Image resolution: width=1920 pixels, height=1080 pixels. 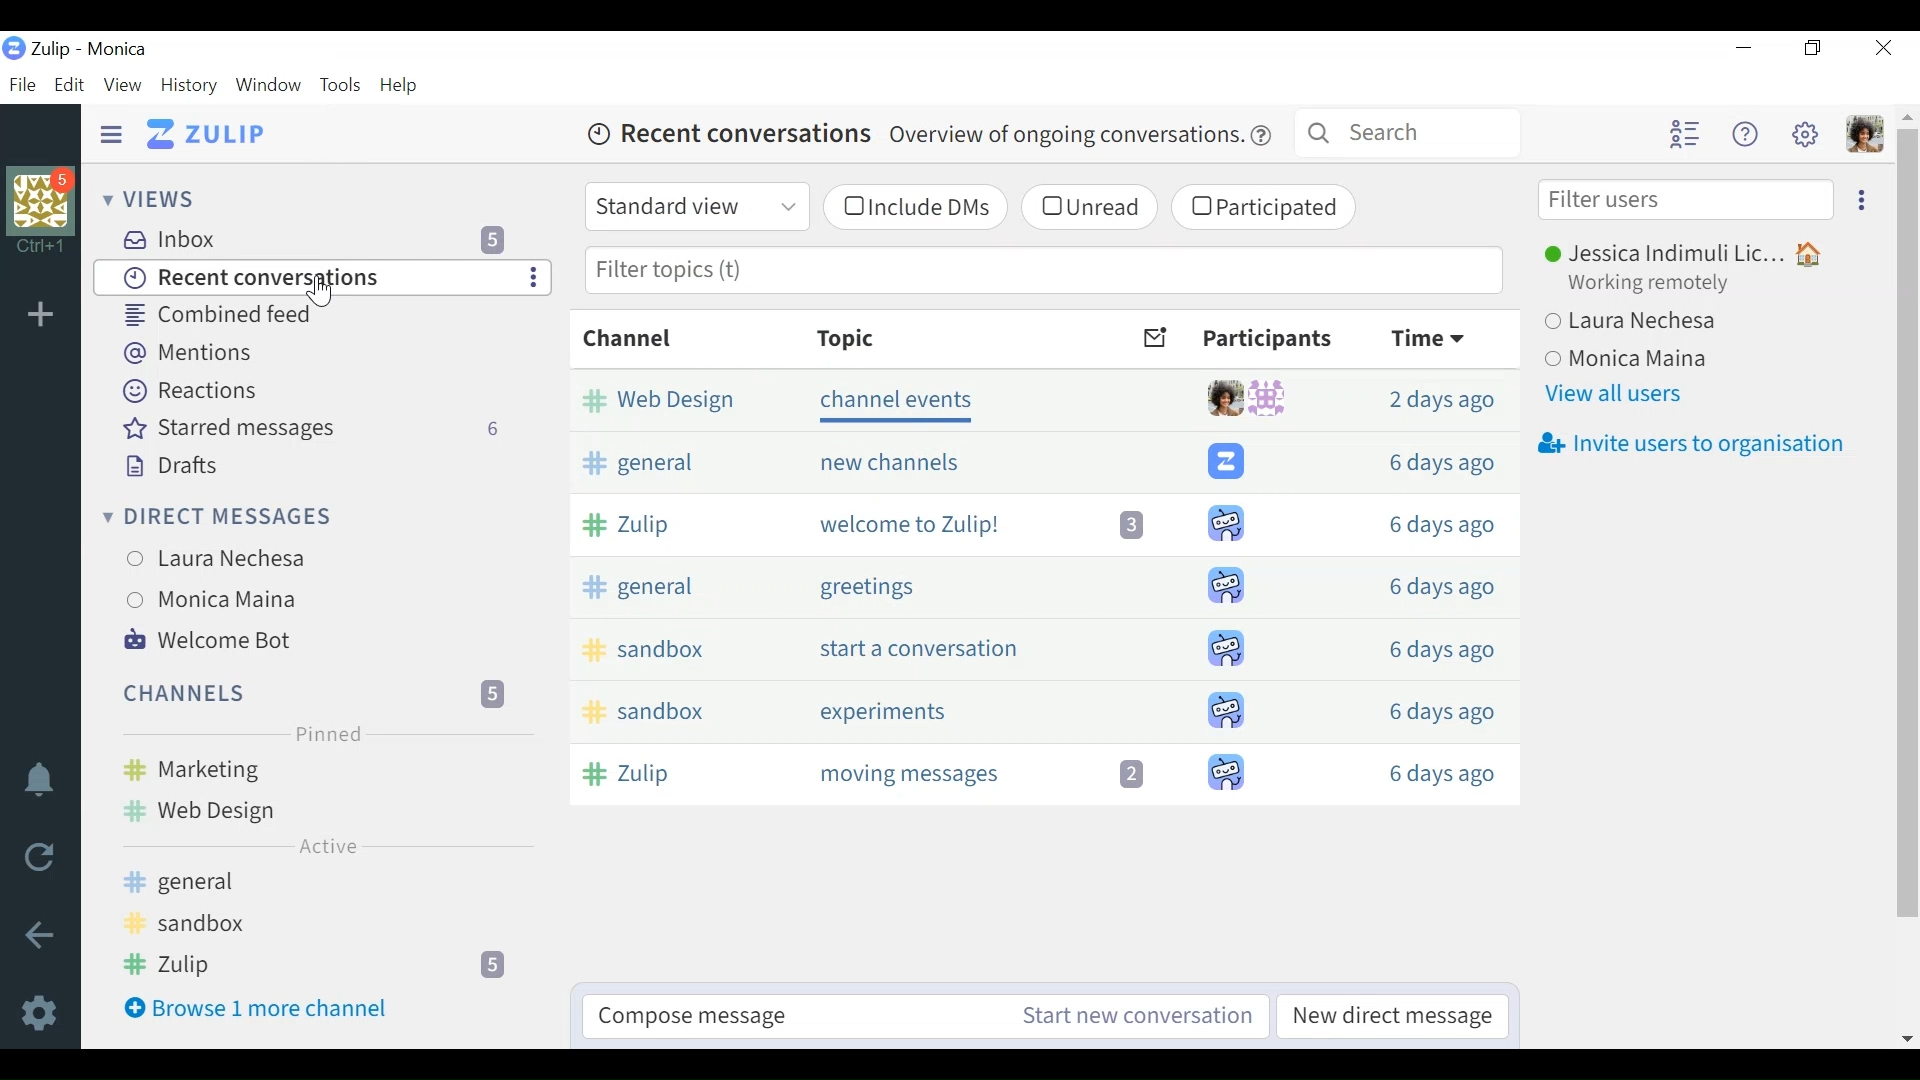 What do you see at coordinates (325, 847) in the screenshot?
I see `Active` at bounding box center [325, 847].